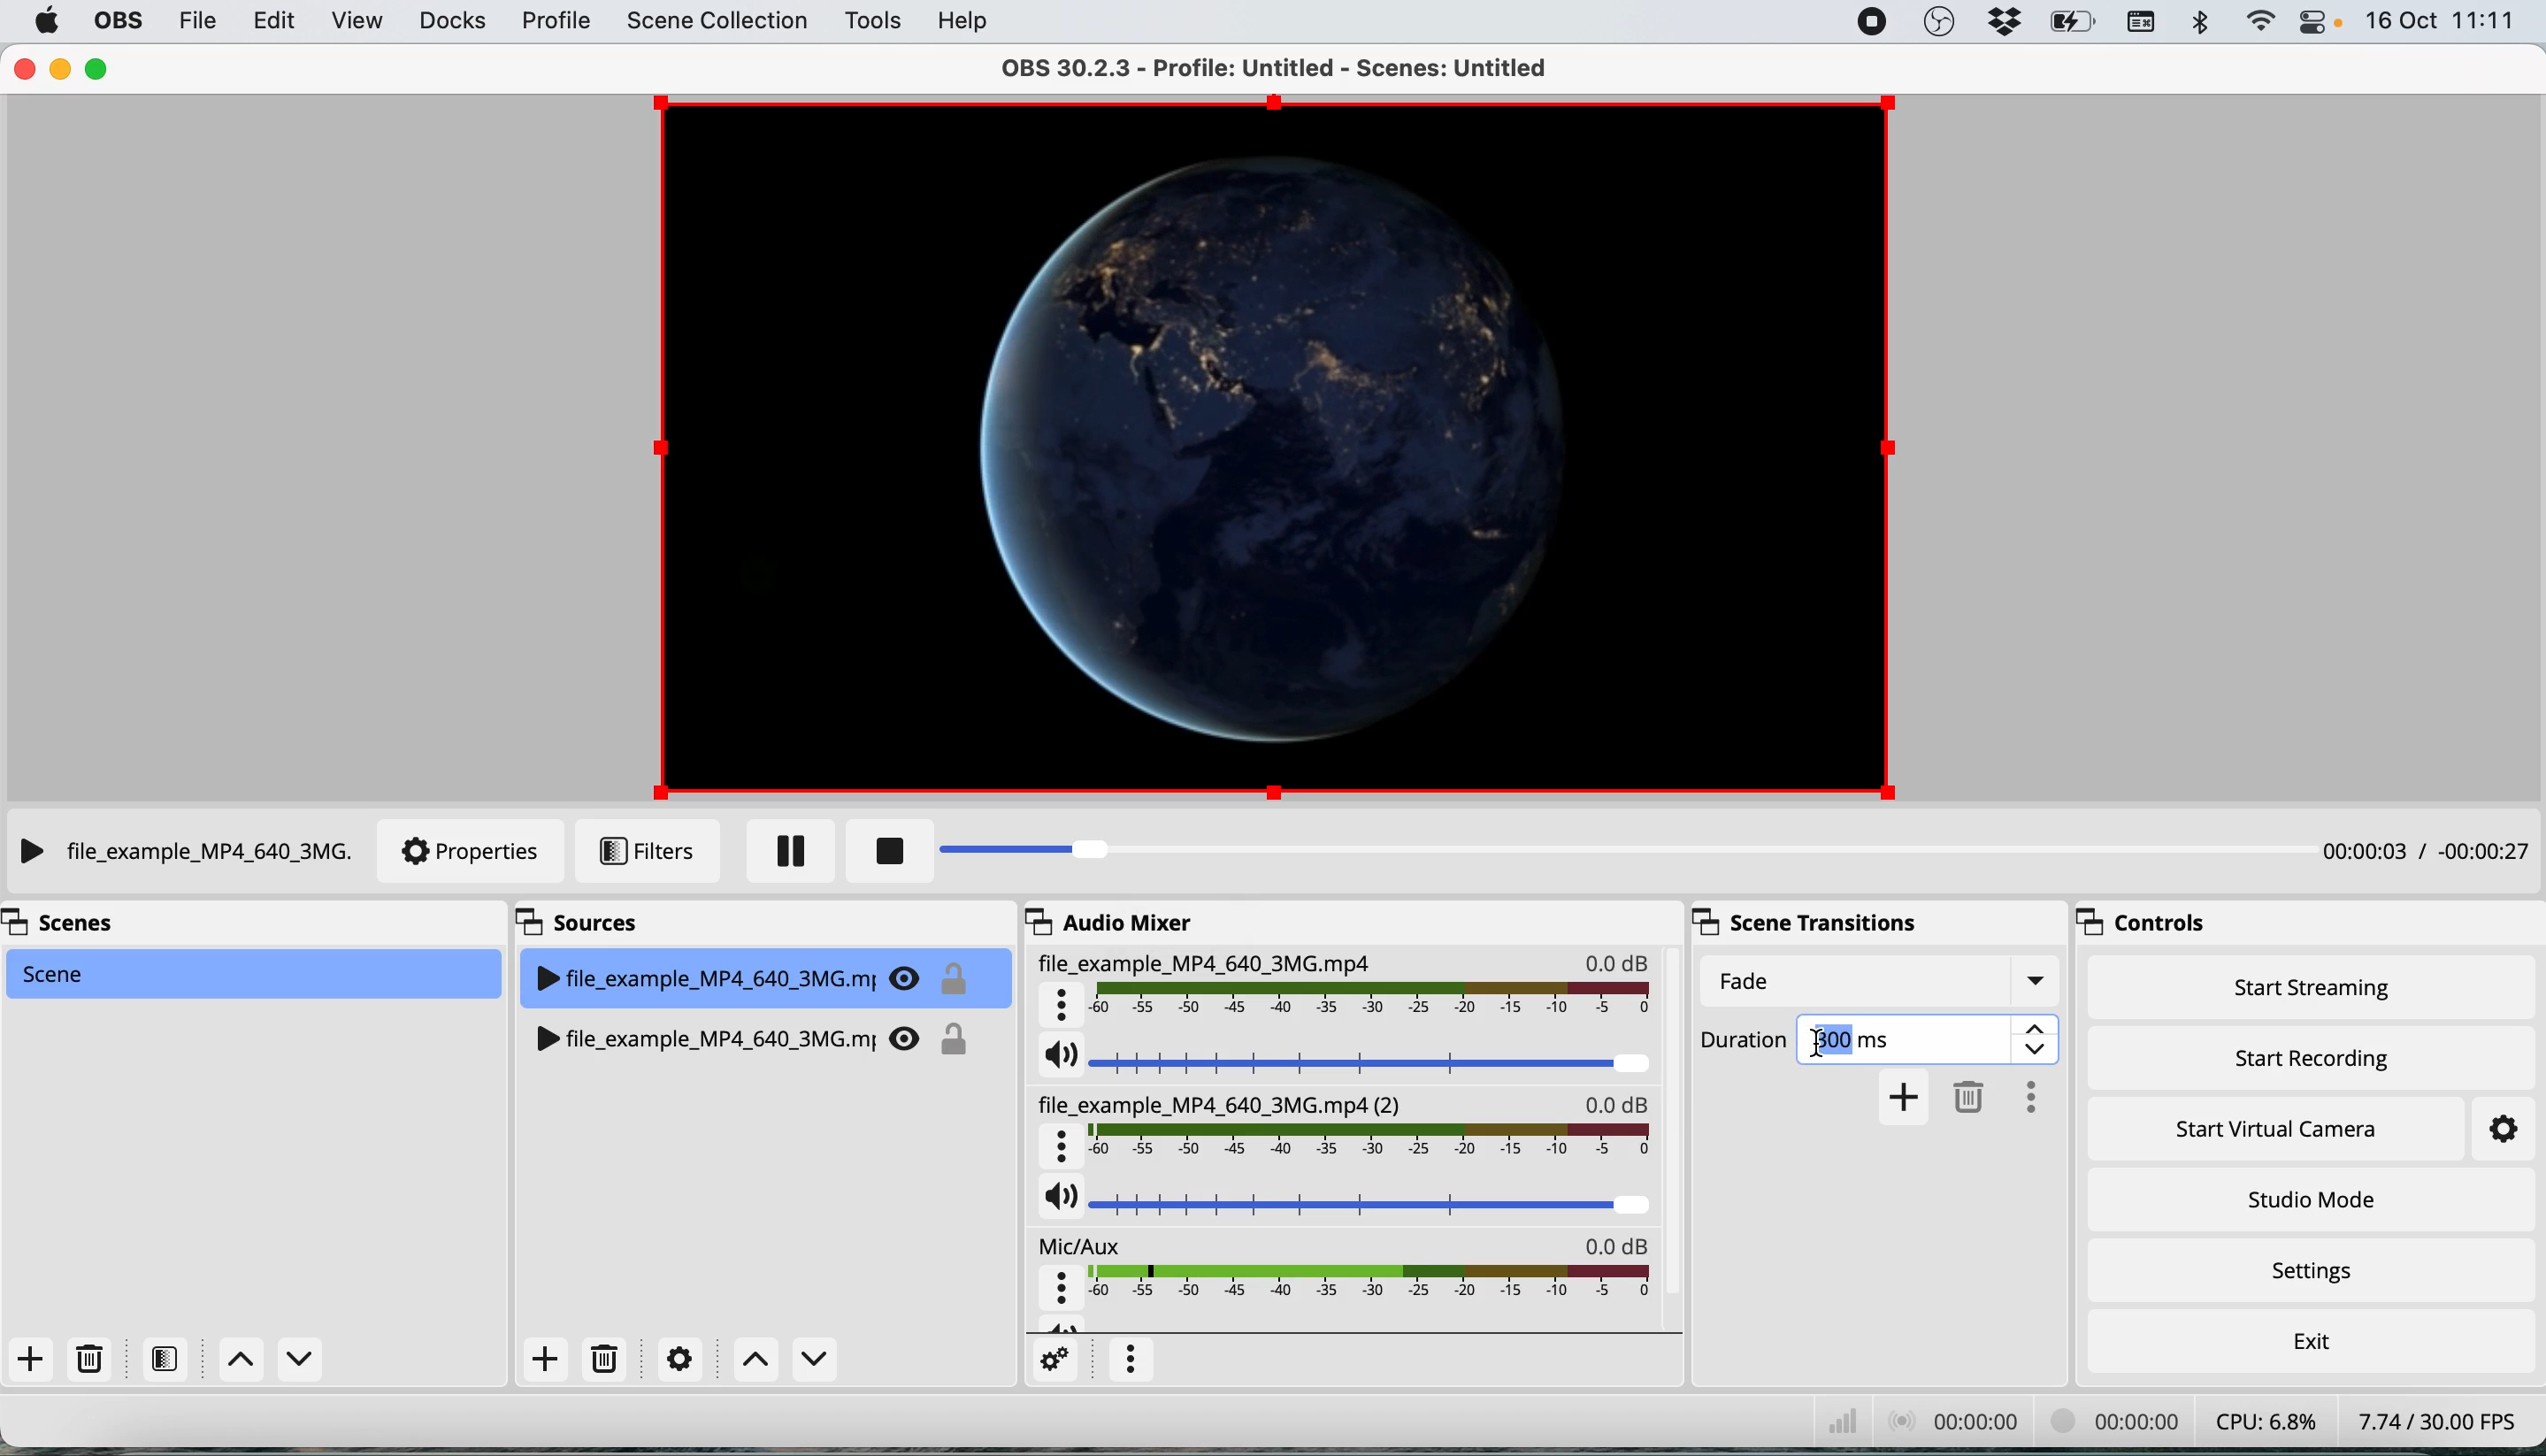  Describe the element at coordinates (2204, 28) in the screenshot. I see `bluetooth` at that location.